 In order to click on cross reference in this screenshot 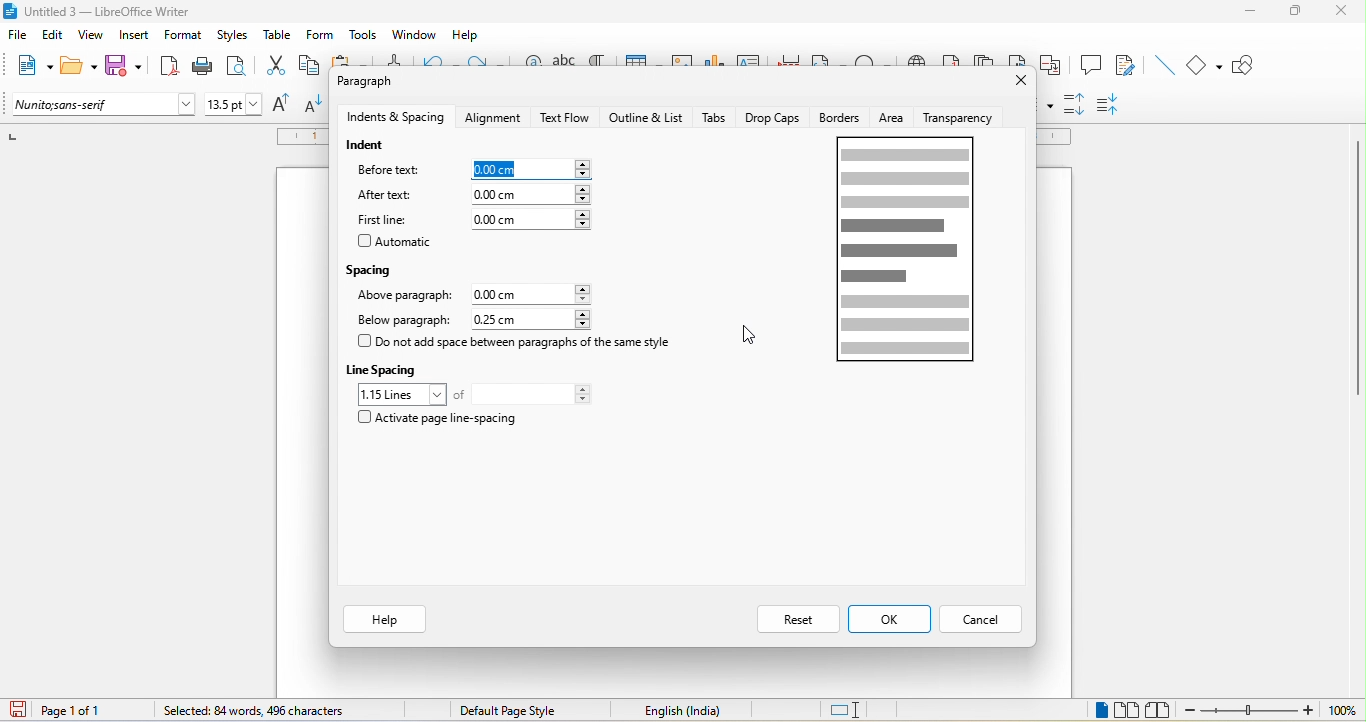, I will do `click(1055, 65)`.